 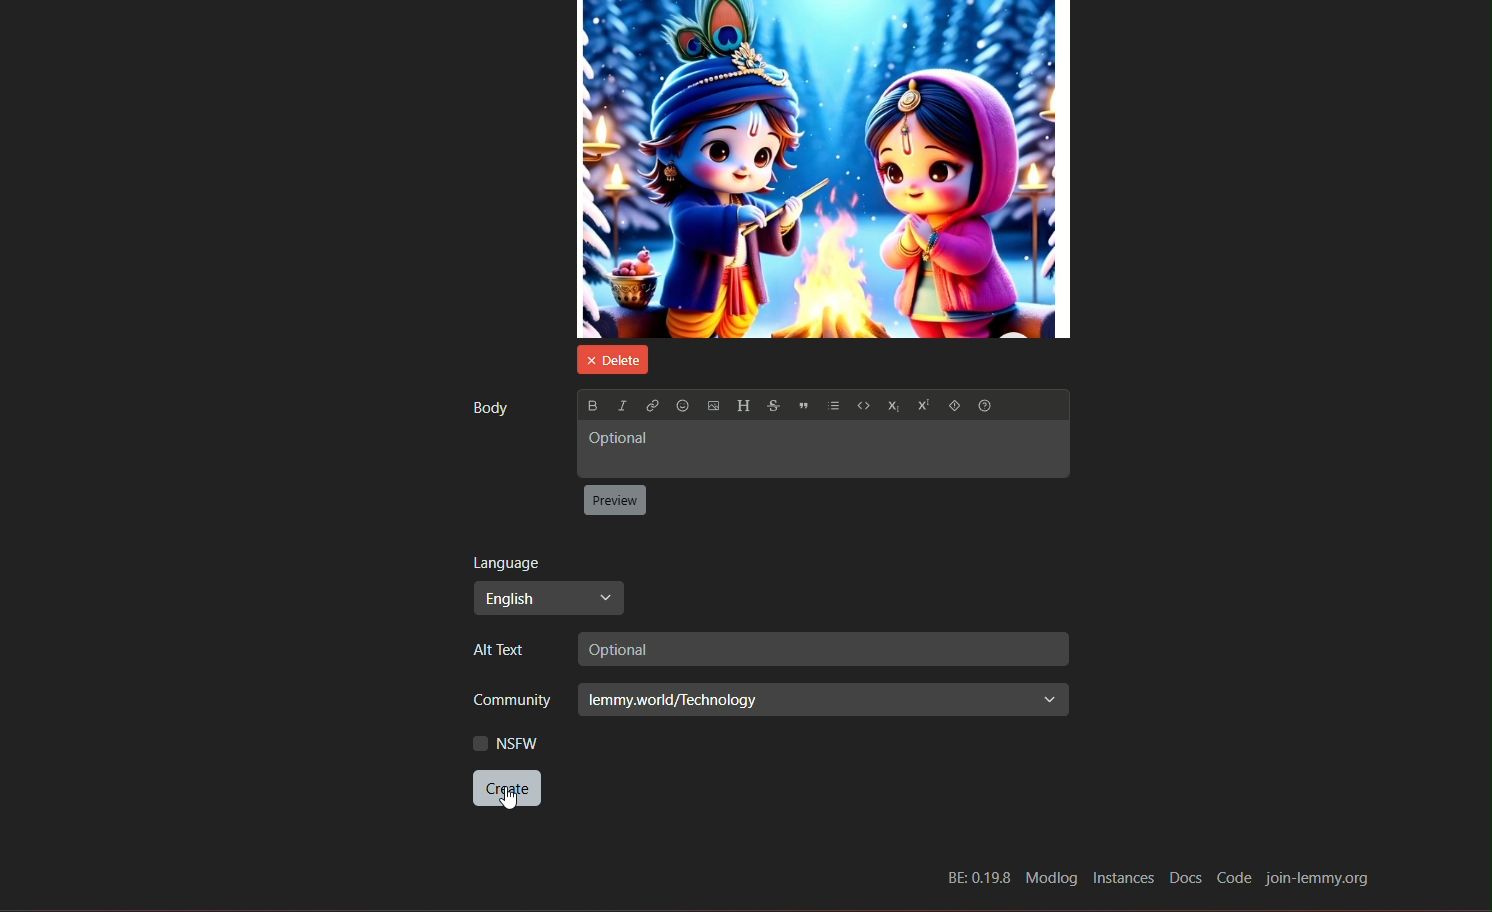 I want to click on Preview, so click(x=616, y=501).